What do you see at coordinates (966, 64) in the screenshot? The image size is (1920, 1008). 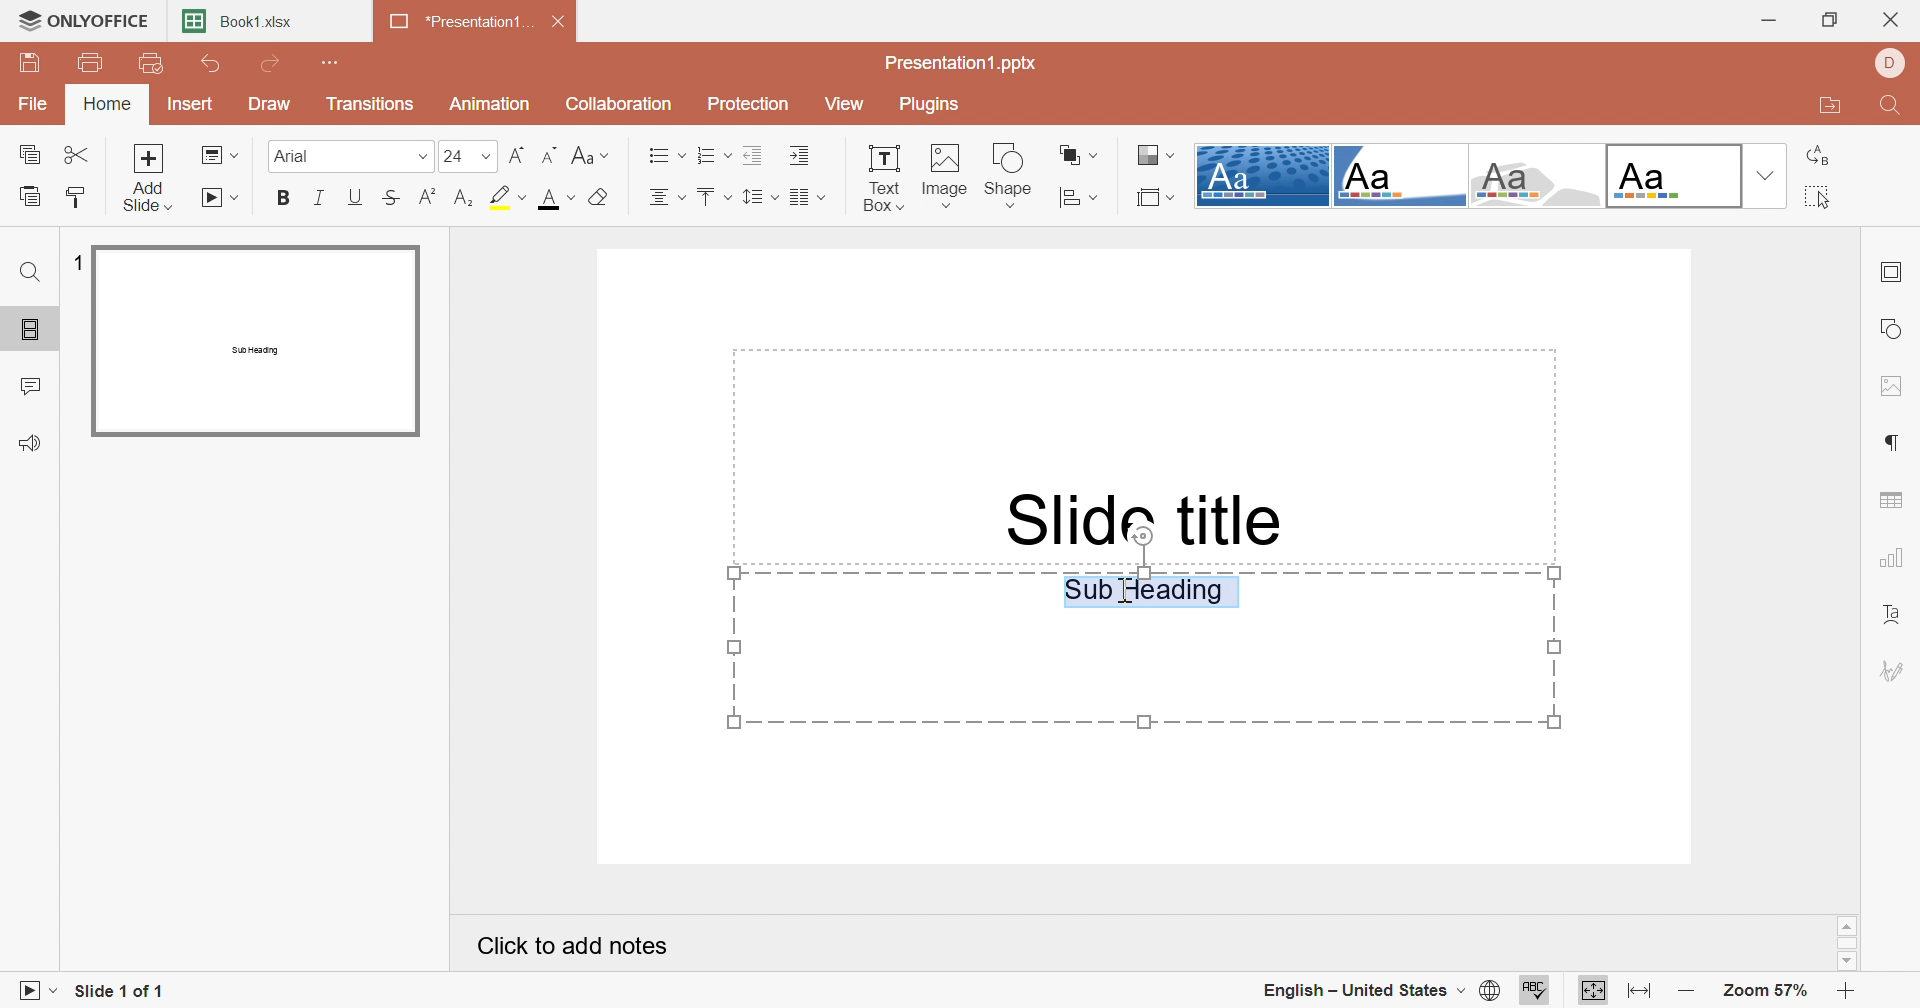 I see `Presentation1.pptx` at bounding box center [966, 64].